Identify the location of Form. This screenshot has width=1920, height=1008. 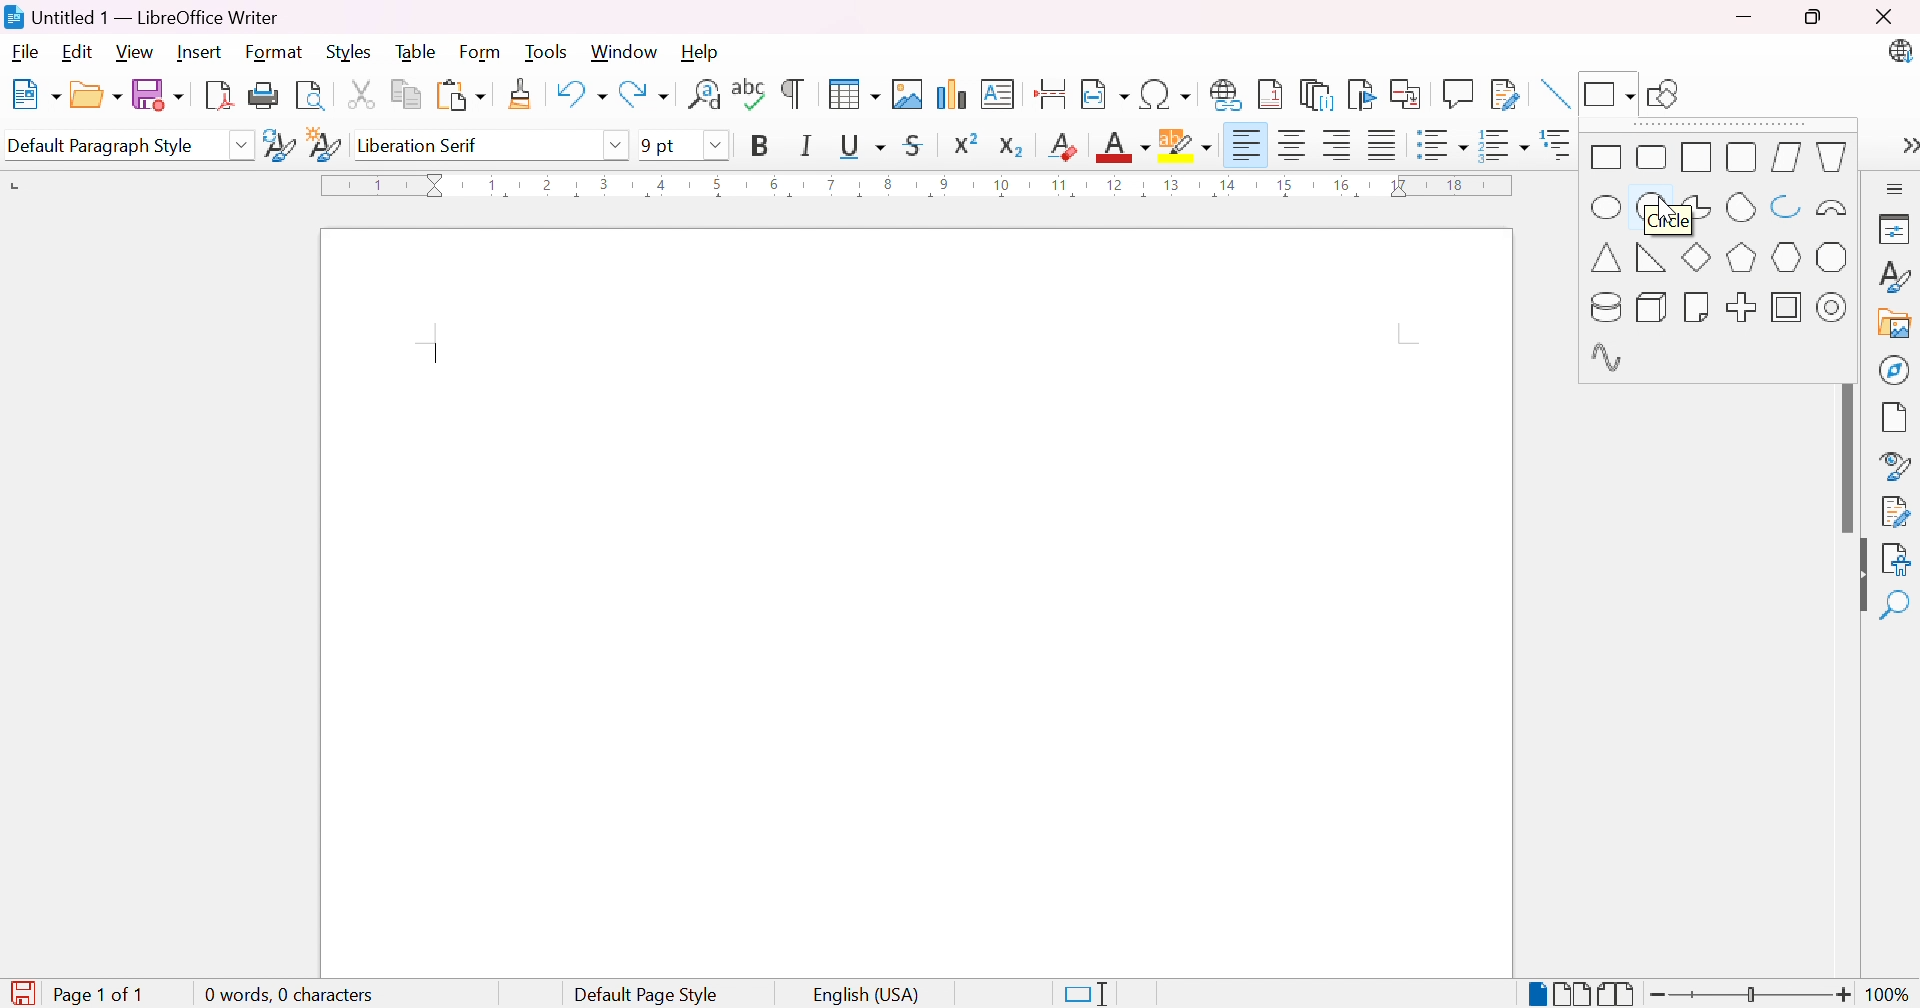
(481, 53).